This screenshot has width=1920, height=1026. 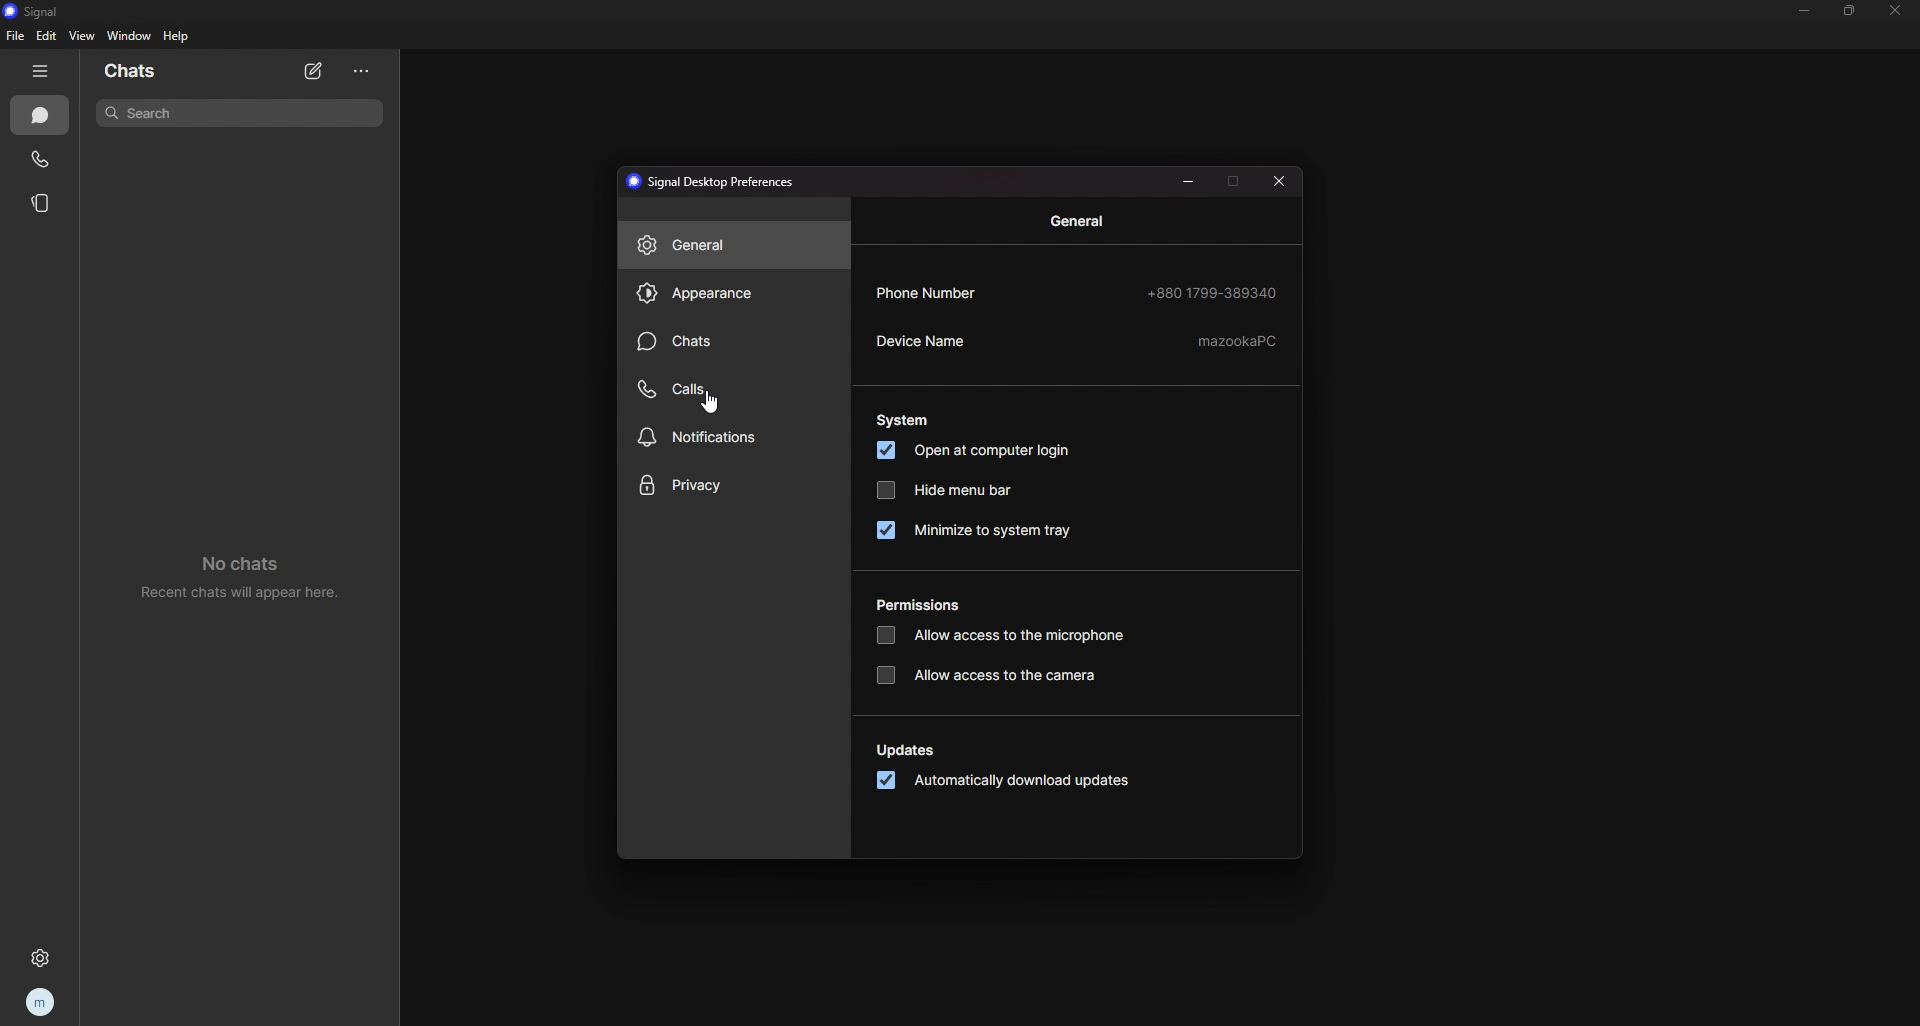 I want to click on updates, so click(x=908, y=751).